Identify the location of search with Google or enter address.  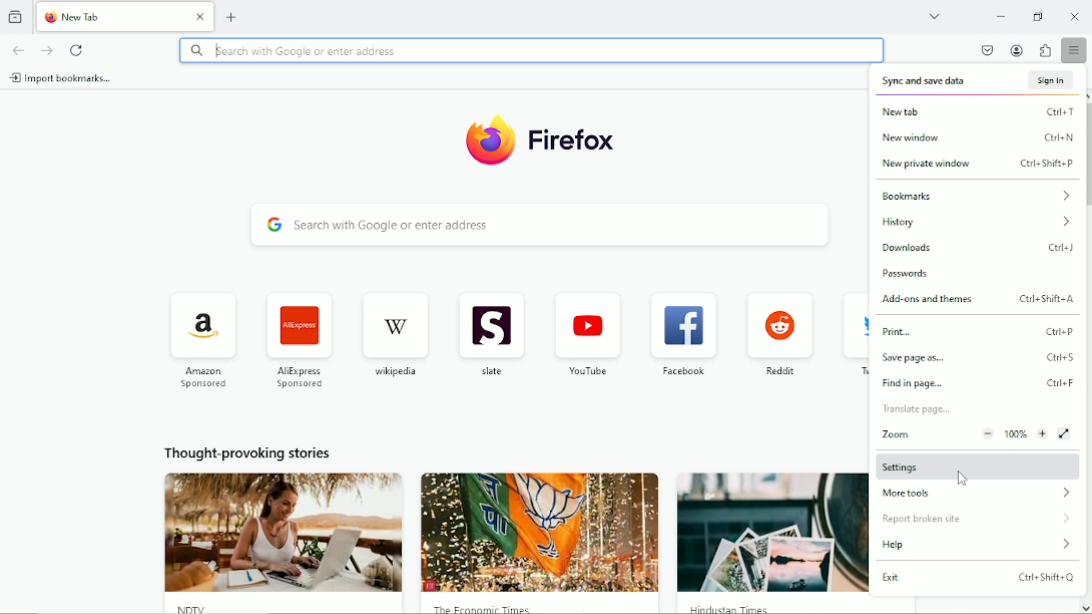
(530, 51).